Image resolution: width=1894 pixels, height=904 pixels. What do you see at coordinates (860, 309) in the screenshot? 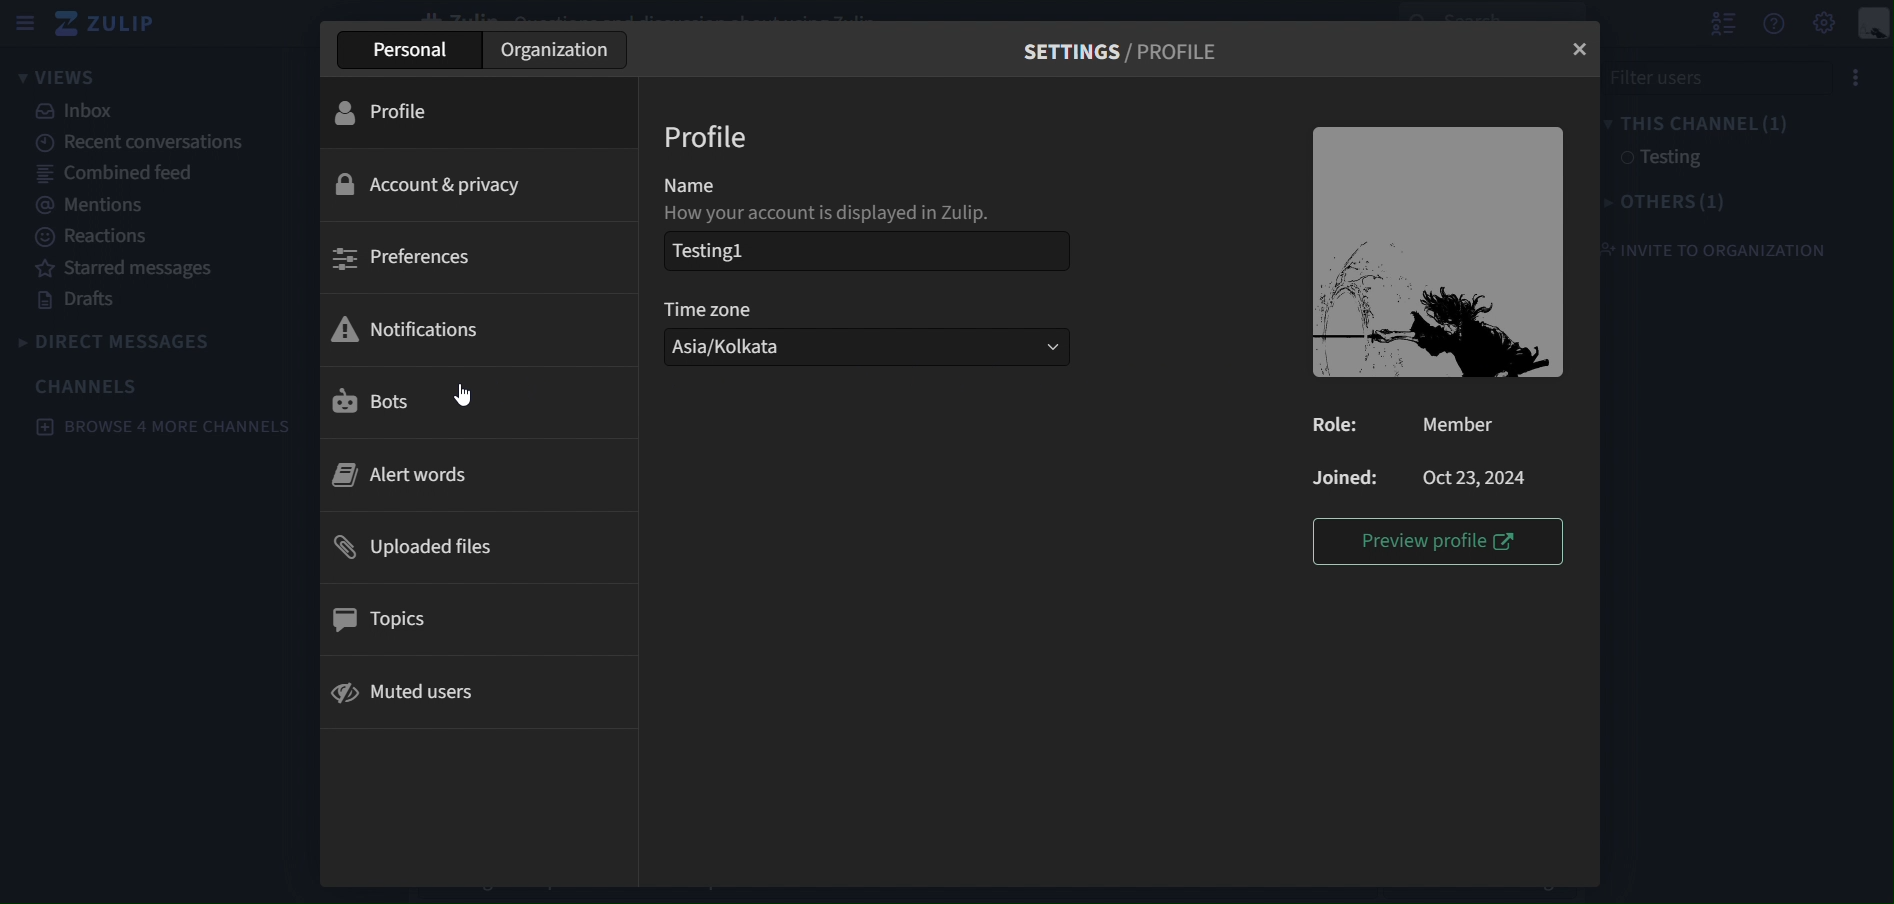
I see `time zone` at bounding box center [860, 309].